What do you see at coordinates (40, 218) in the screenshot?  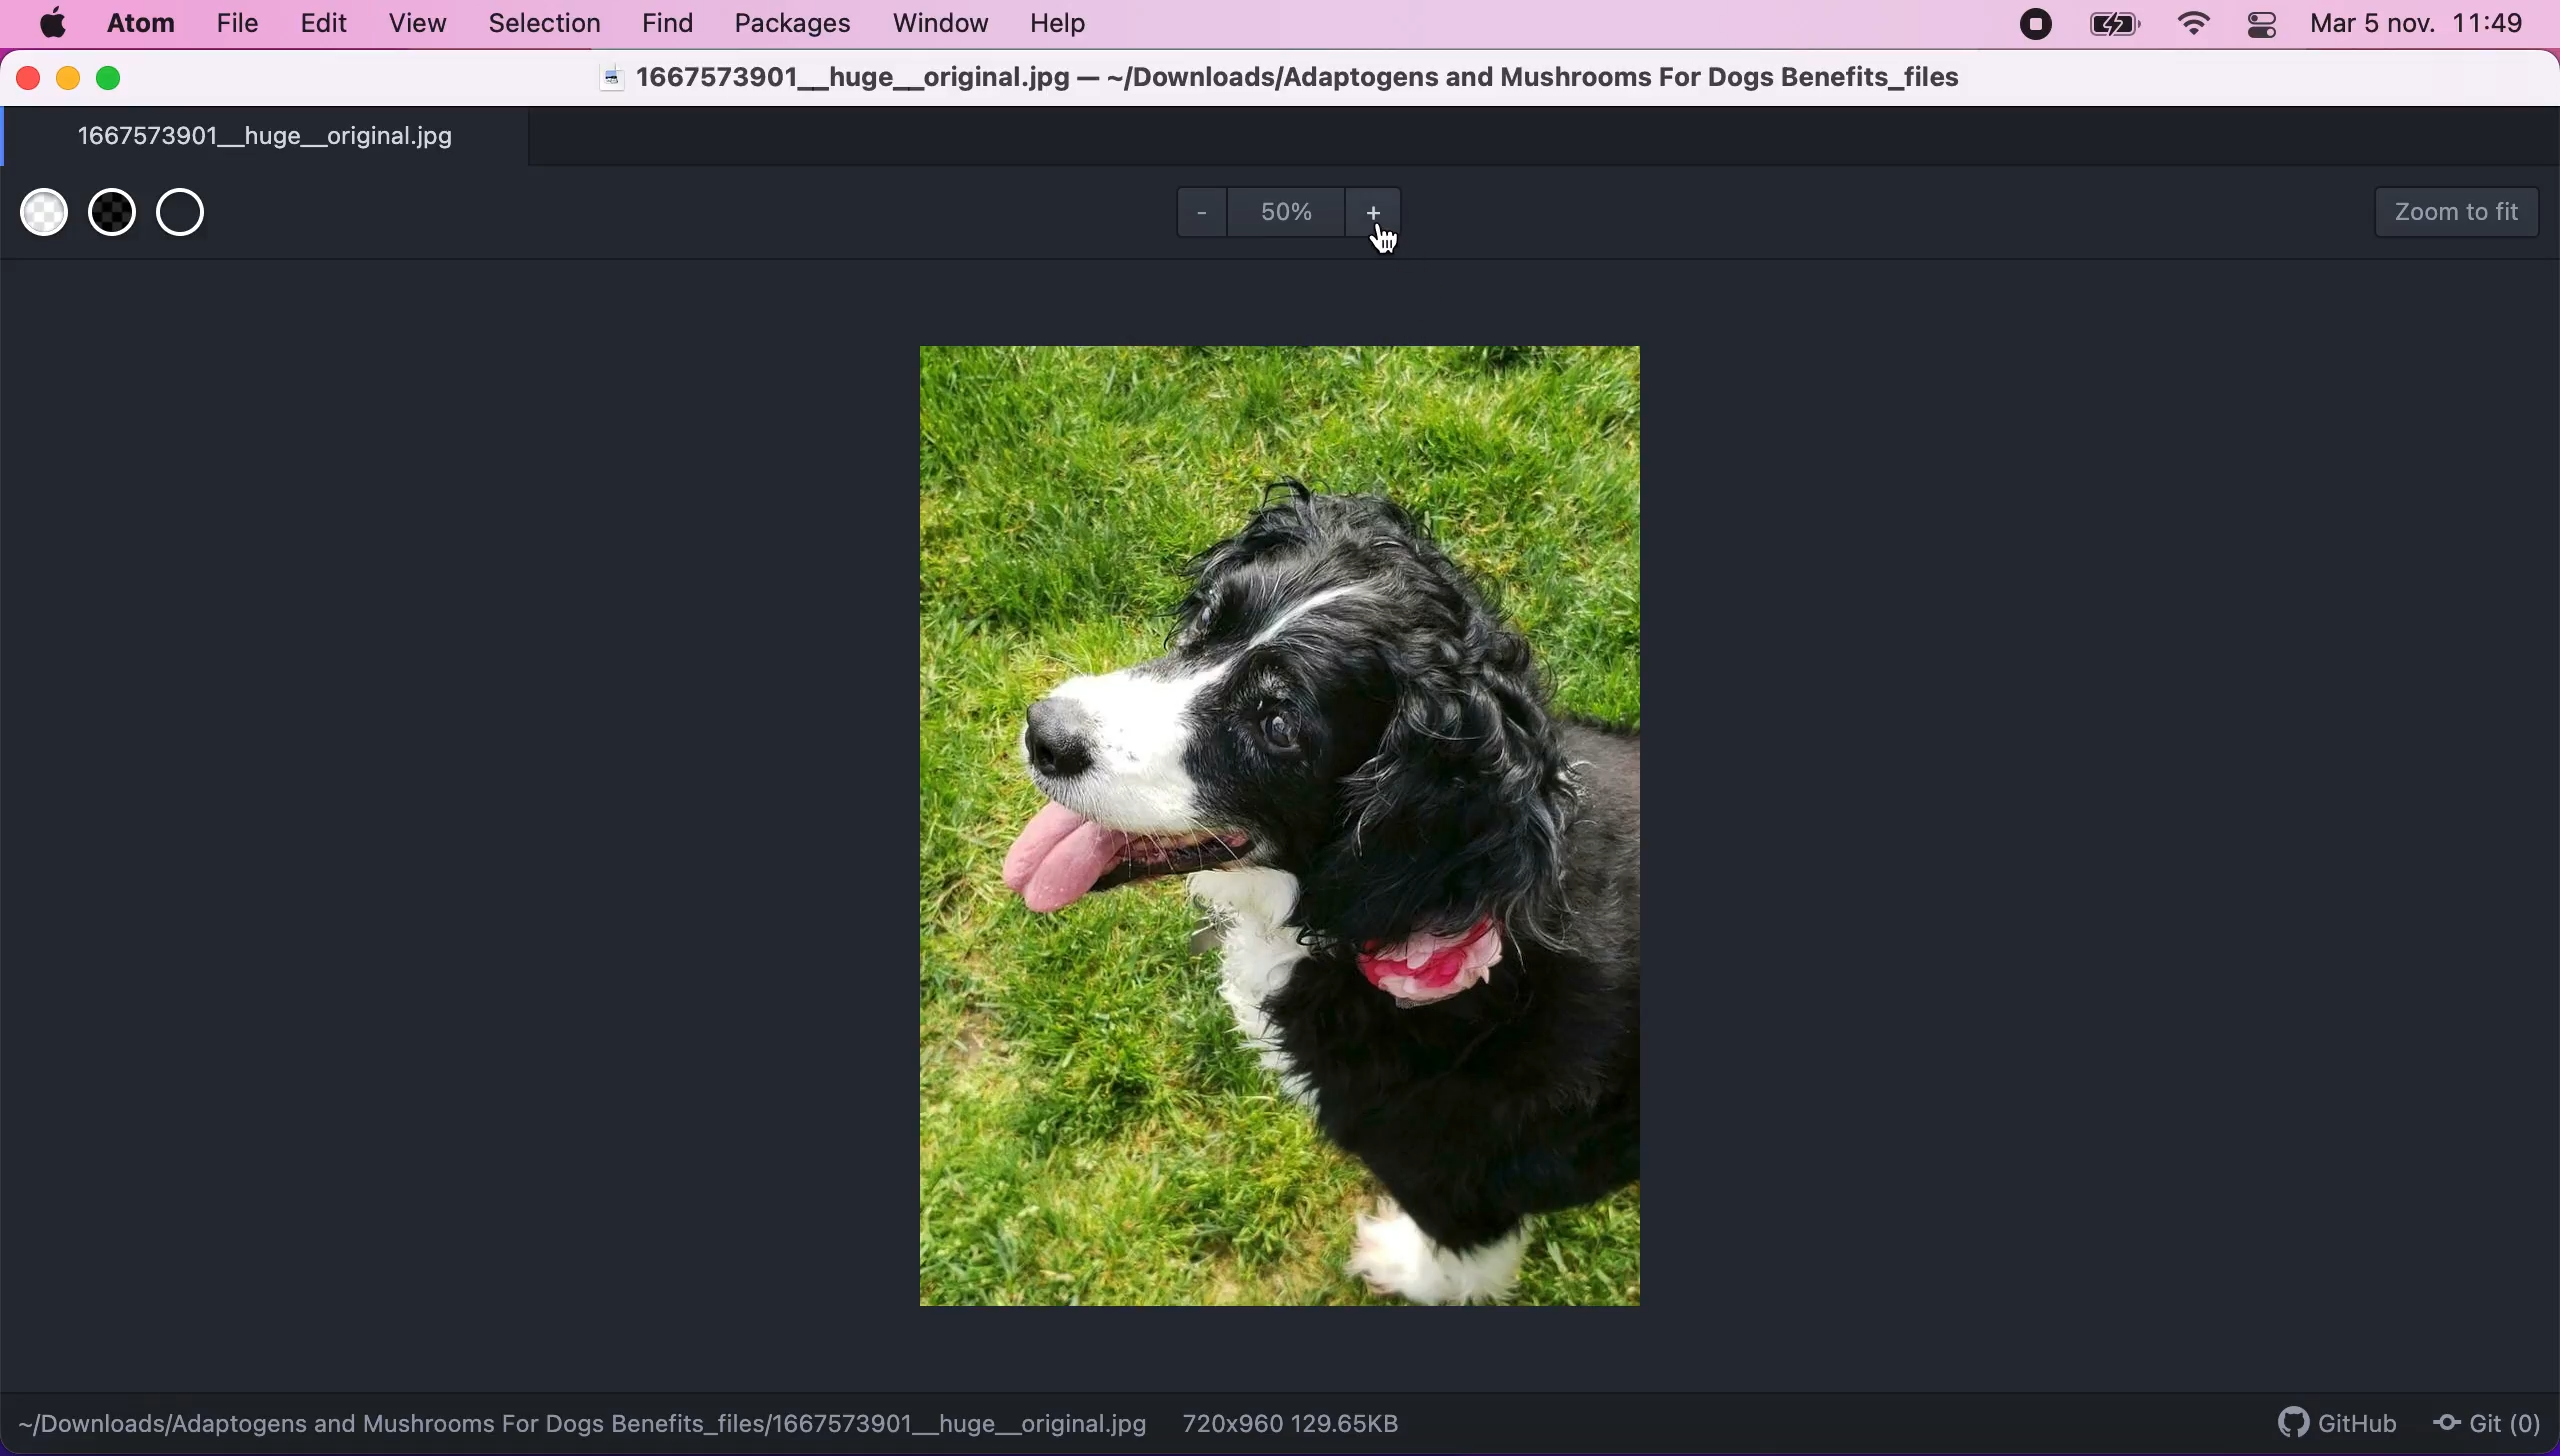 I see `use white transparent background` at bounding box center [40, 218].